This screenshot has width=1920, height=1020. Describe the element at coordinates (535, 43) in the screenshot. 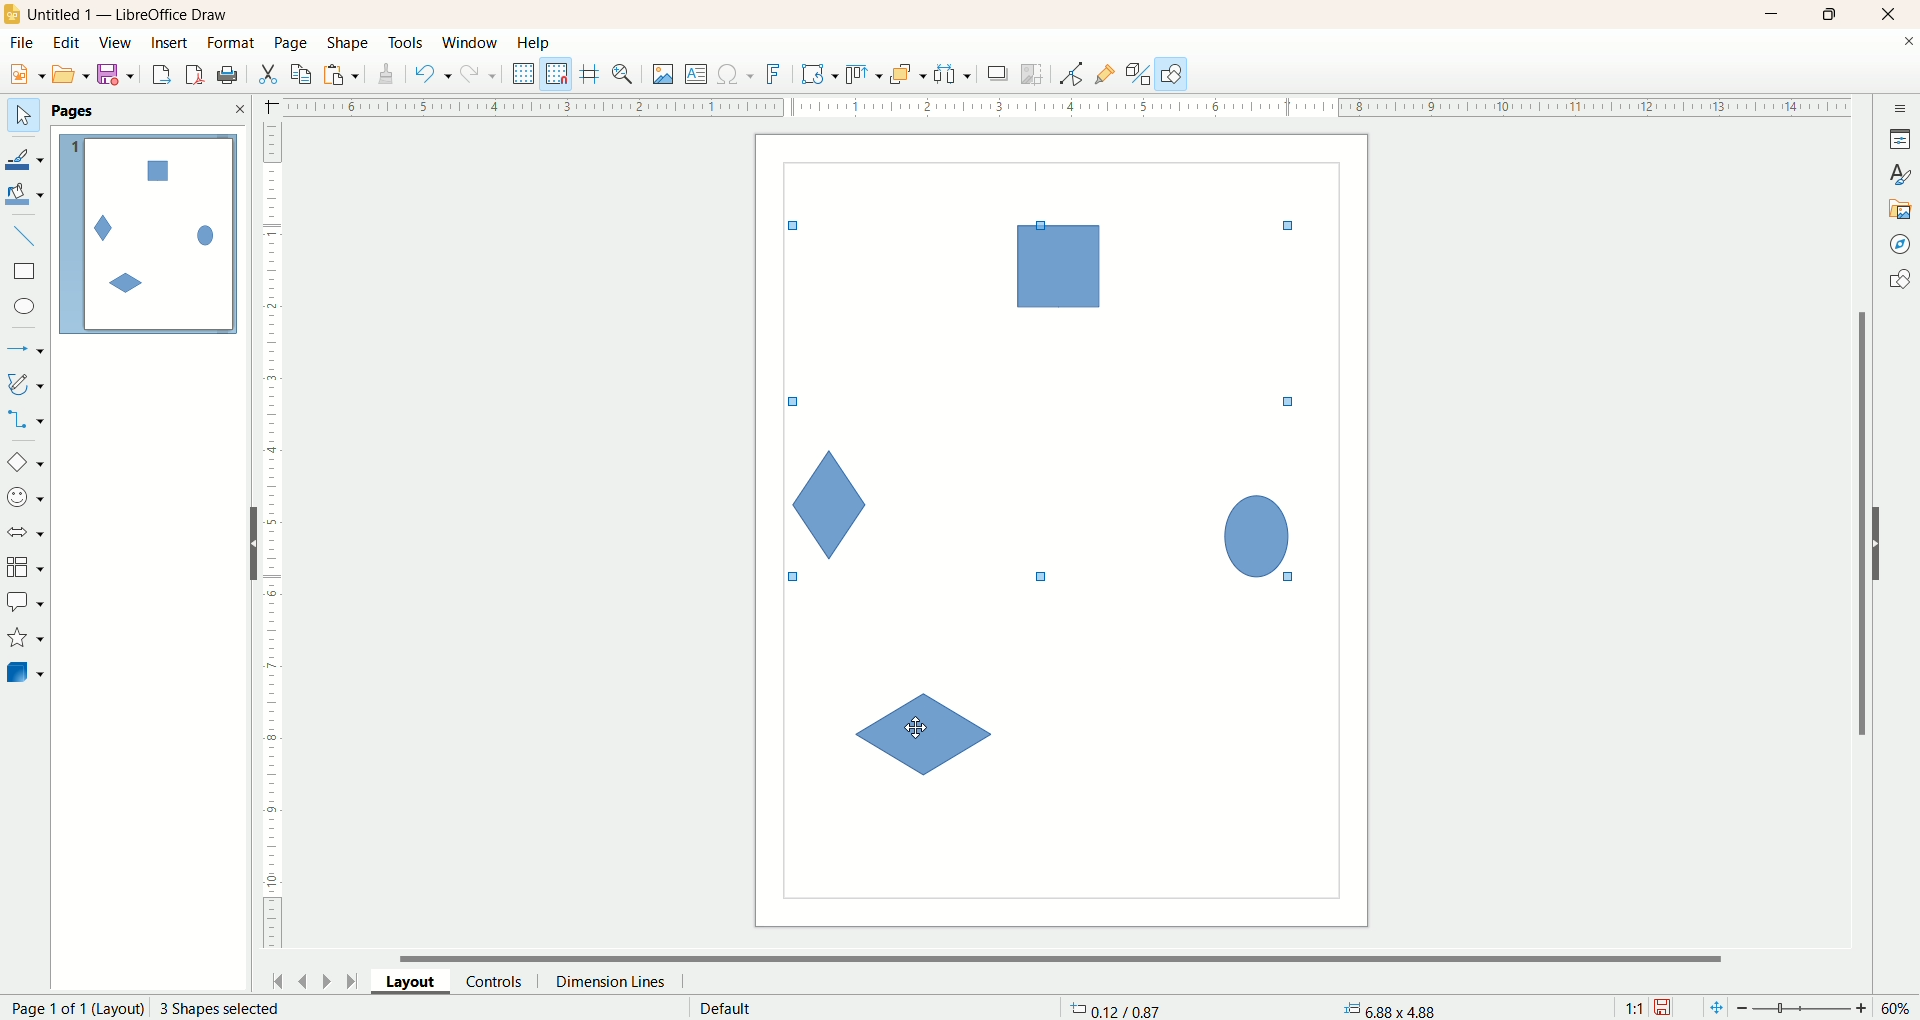

I see `help` at that location.